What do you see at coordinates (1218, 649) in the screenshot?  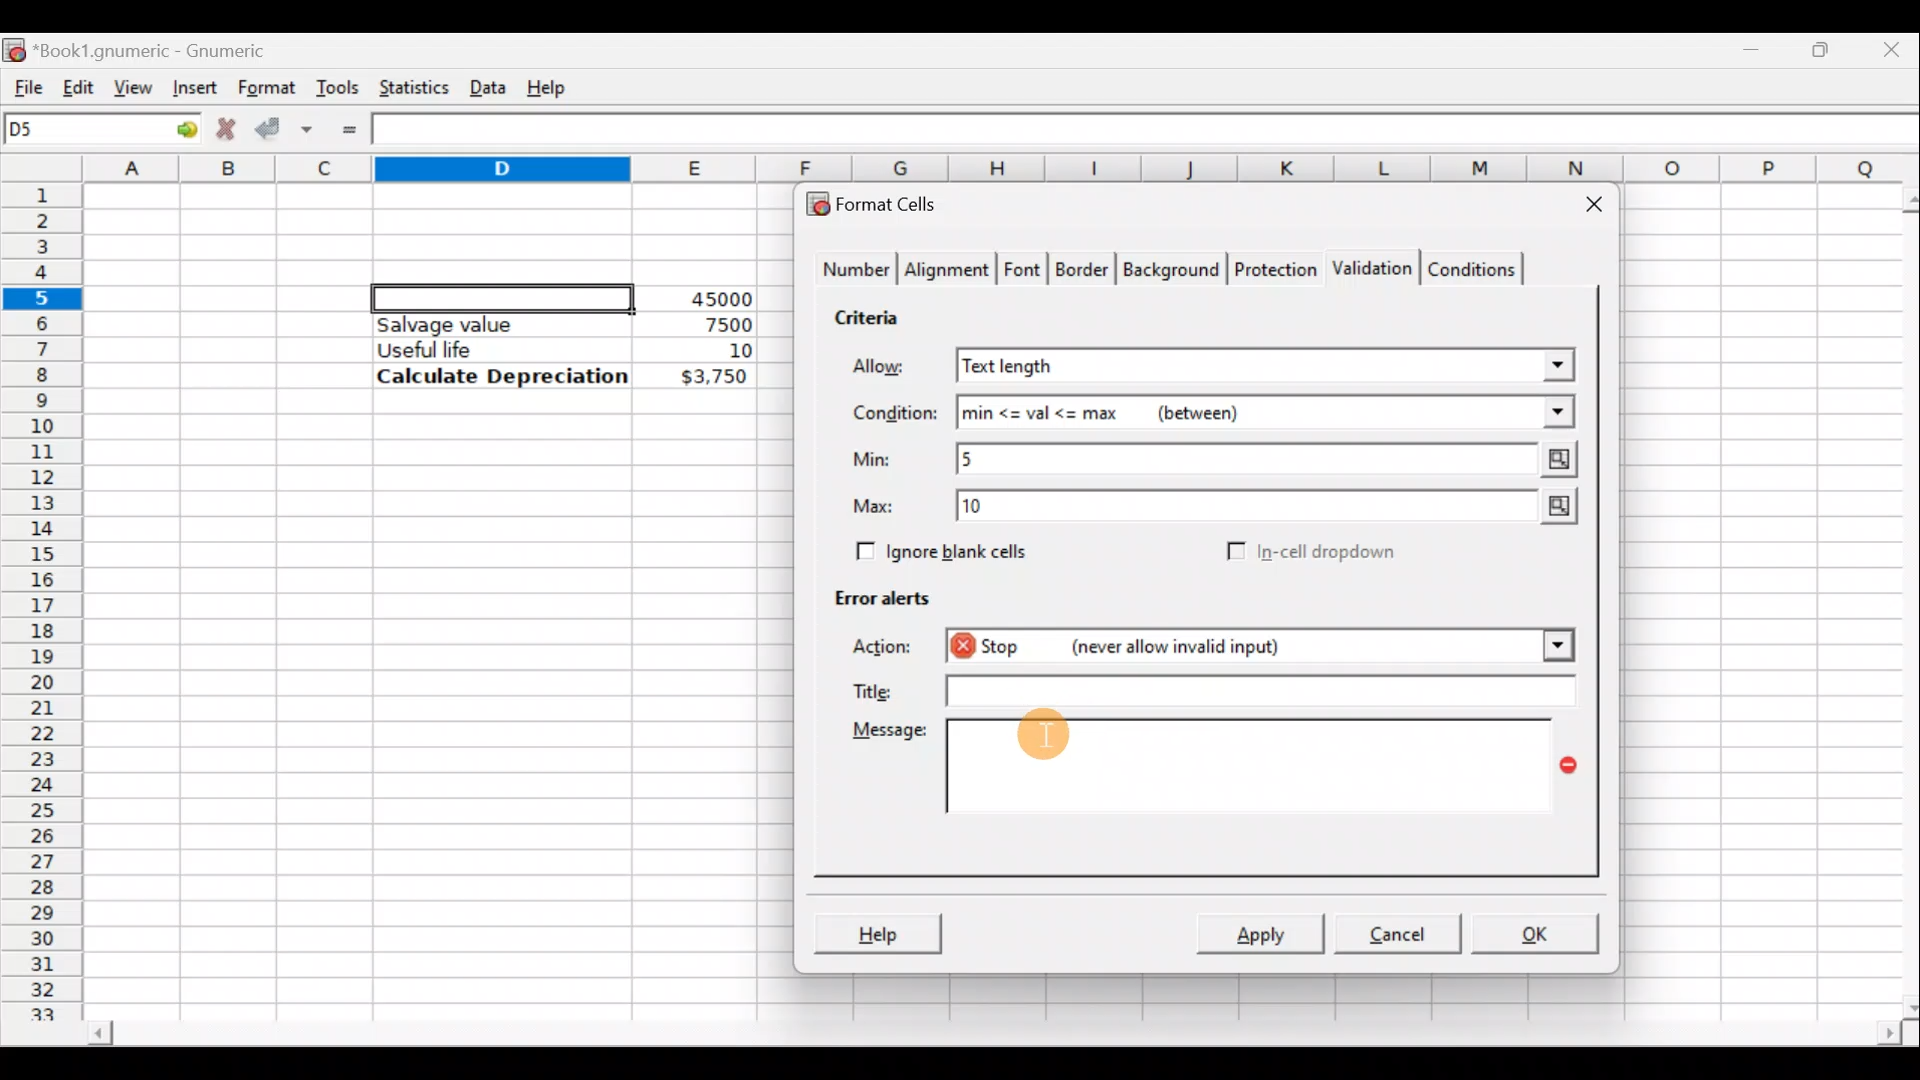 I see `Stop (never allow invalid input) action selected` at bounding box center [1218, 649].